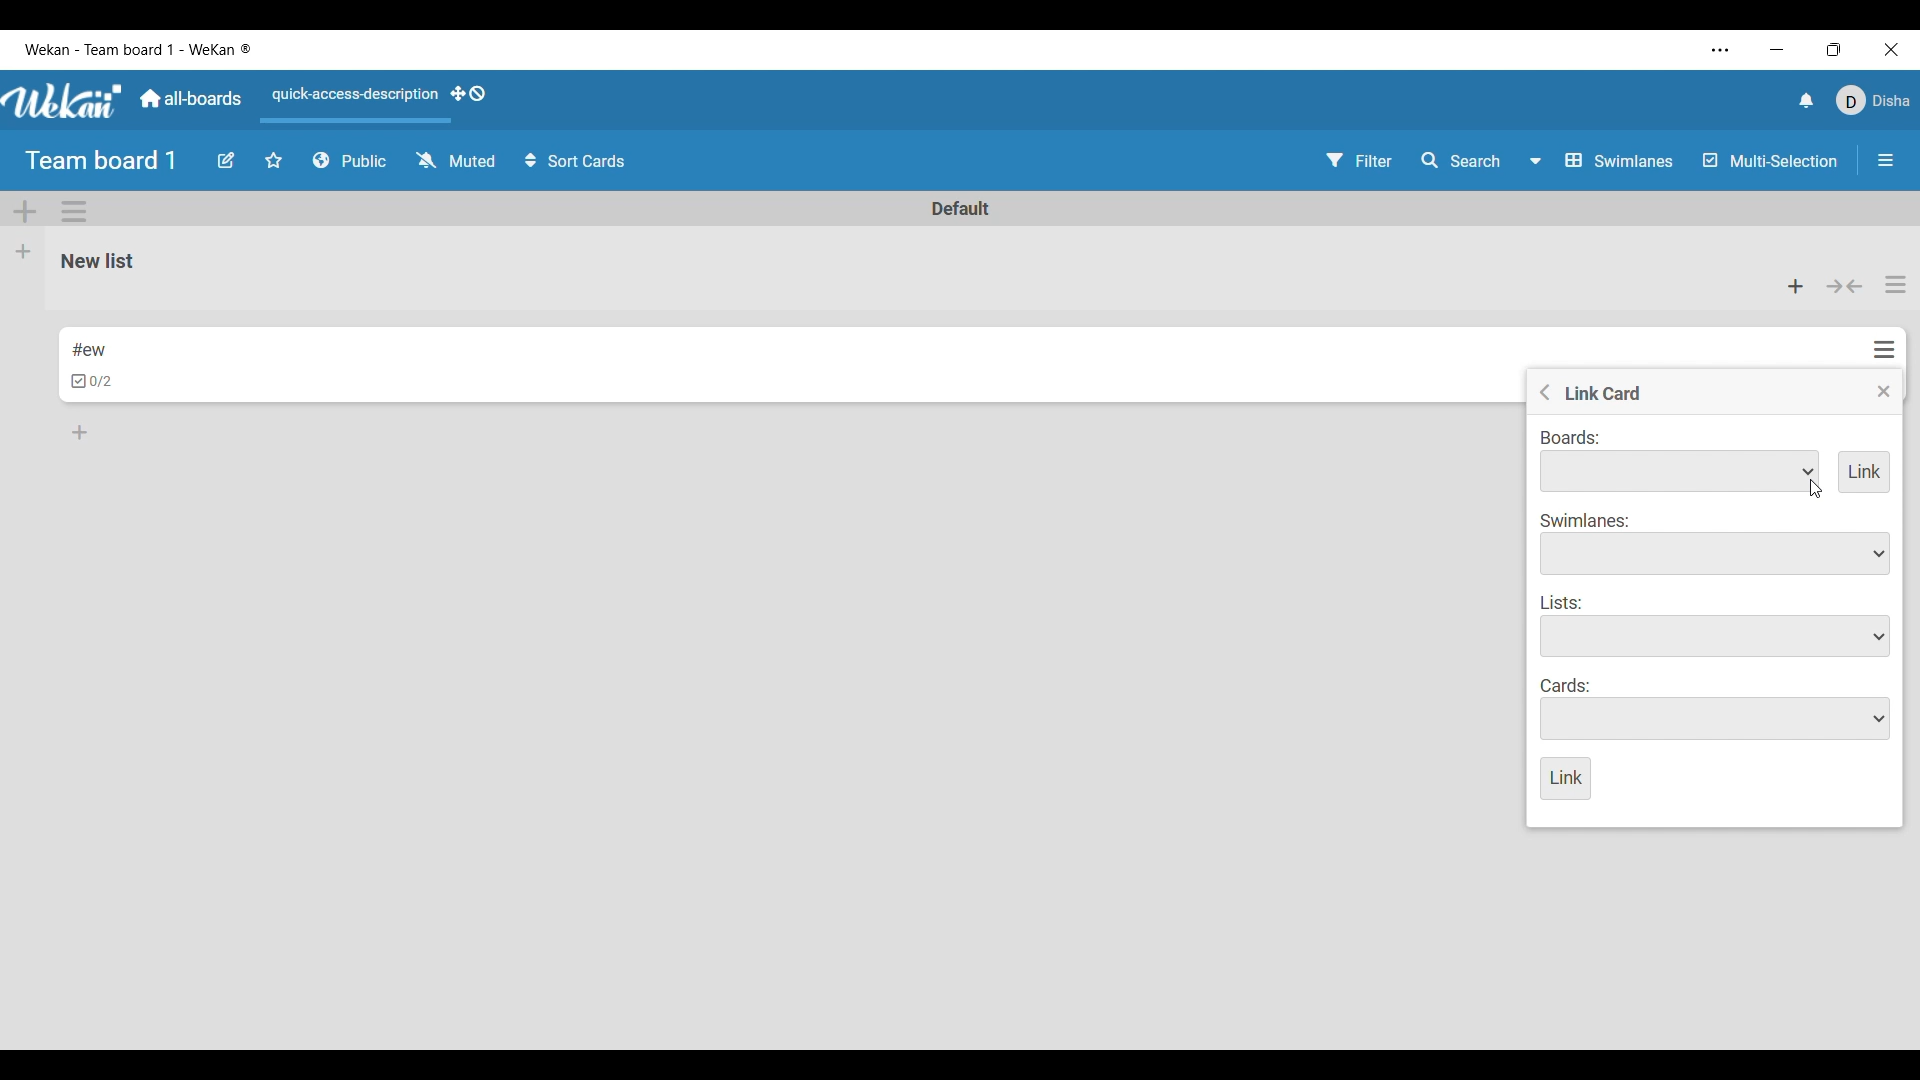  I want to click on Add card to bottom of list, so click(80, 432).